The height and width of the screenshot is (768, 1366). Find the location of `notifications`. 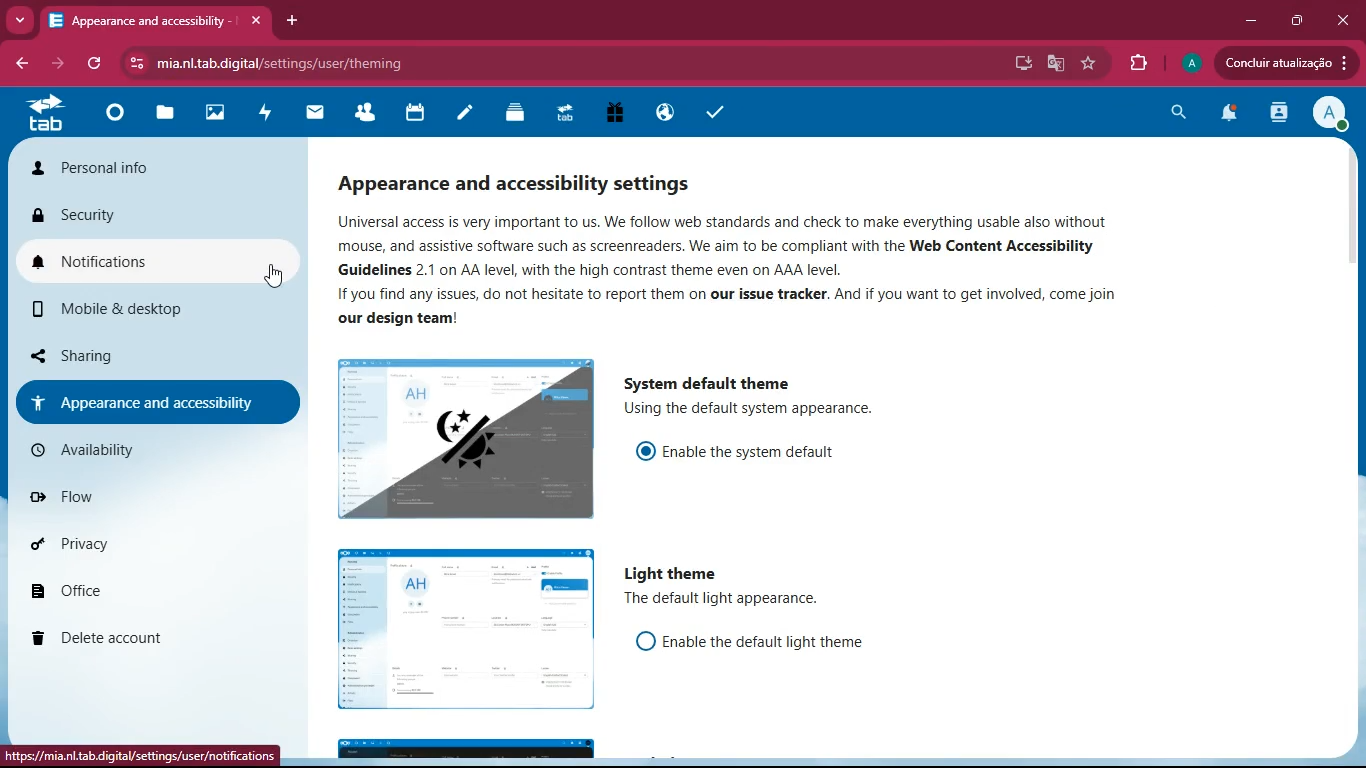

notifications is located at coordinates (1229, 116).